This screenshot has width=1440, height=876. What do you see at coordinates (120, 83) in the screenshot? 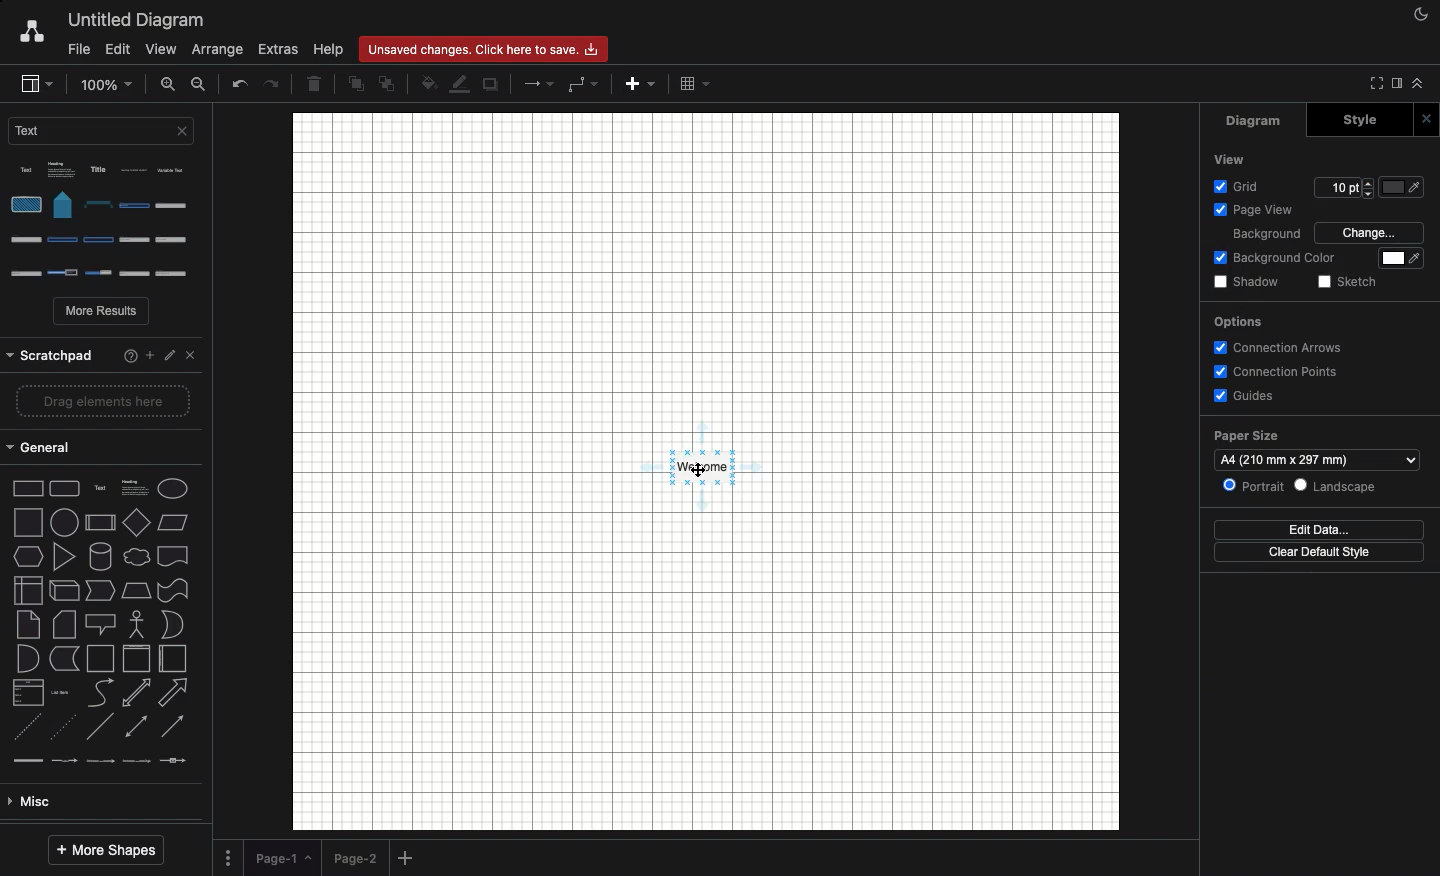
I see `Zoom` at bounding box center [120, 83].